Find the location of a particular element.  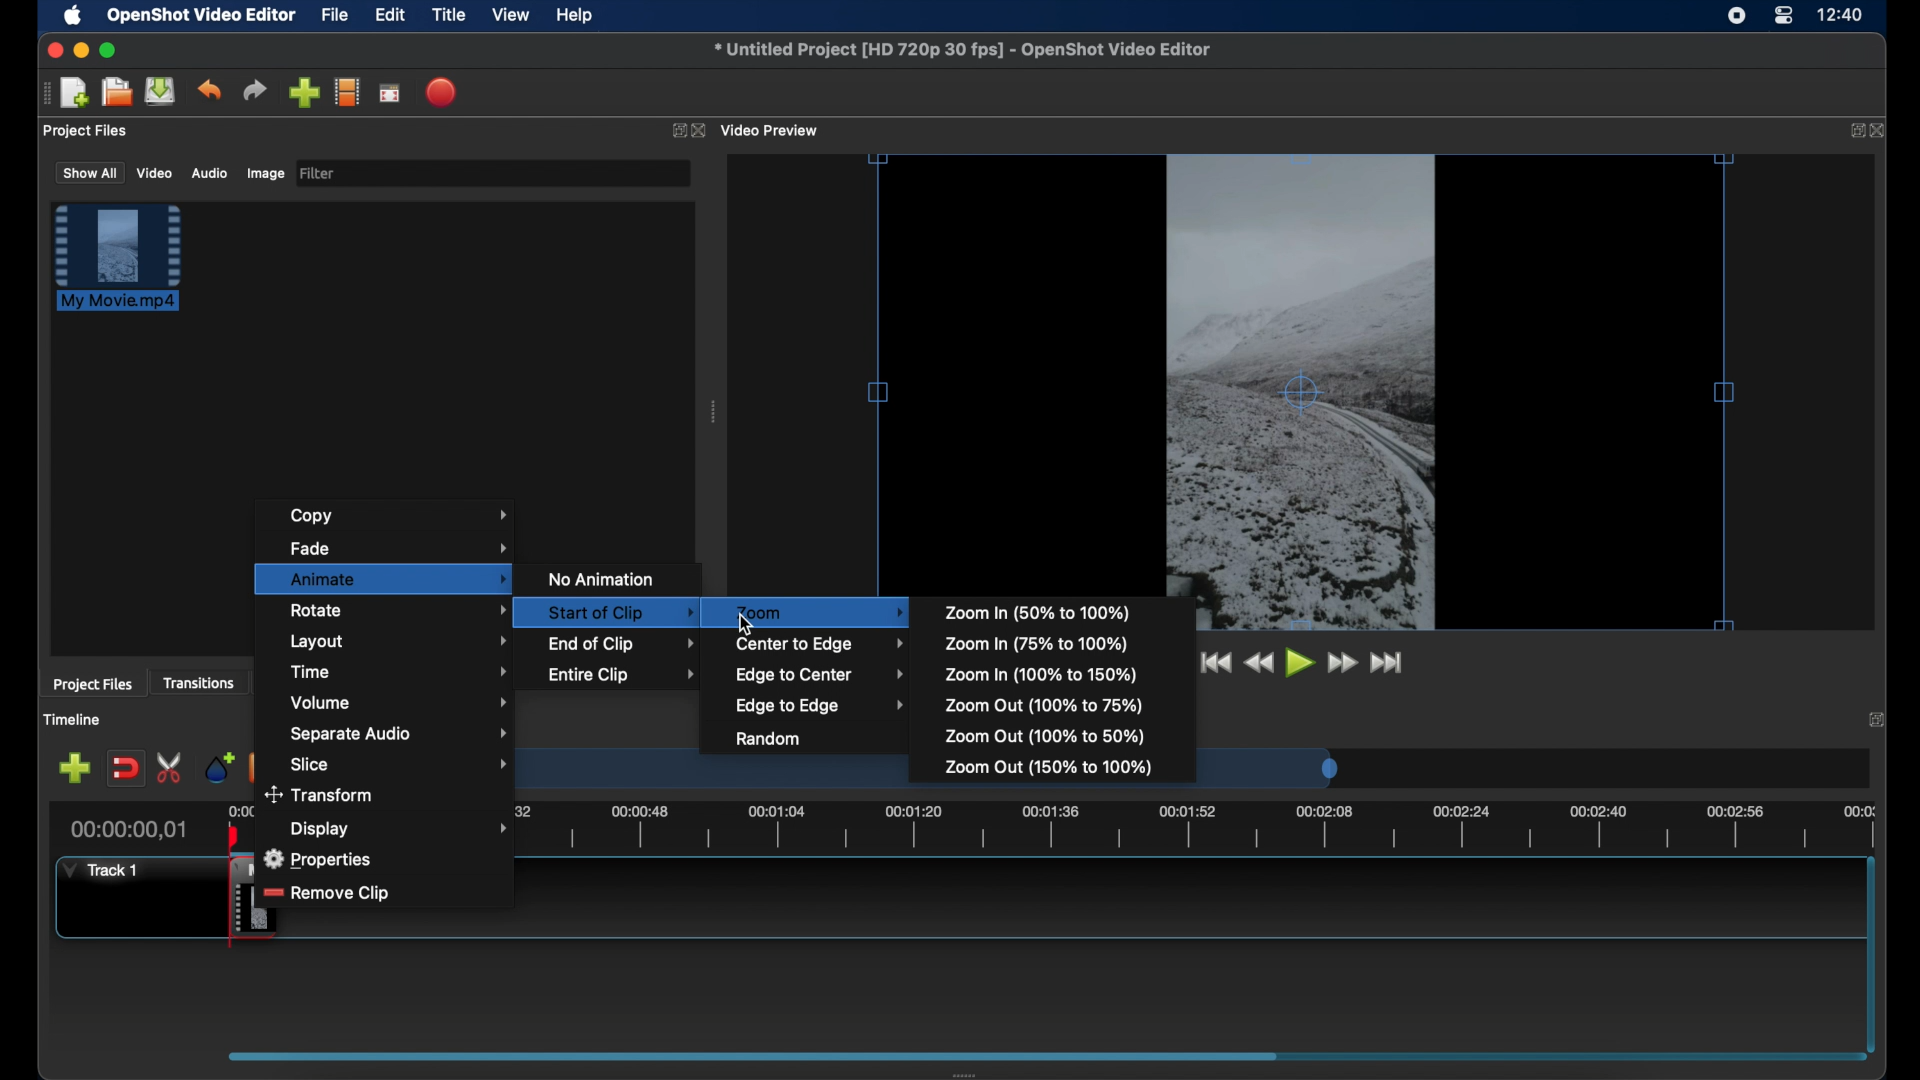

play button is located at coordinates (1301, 664).